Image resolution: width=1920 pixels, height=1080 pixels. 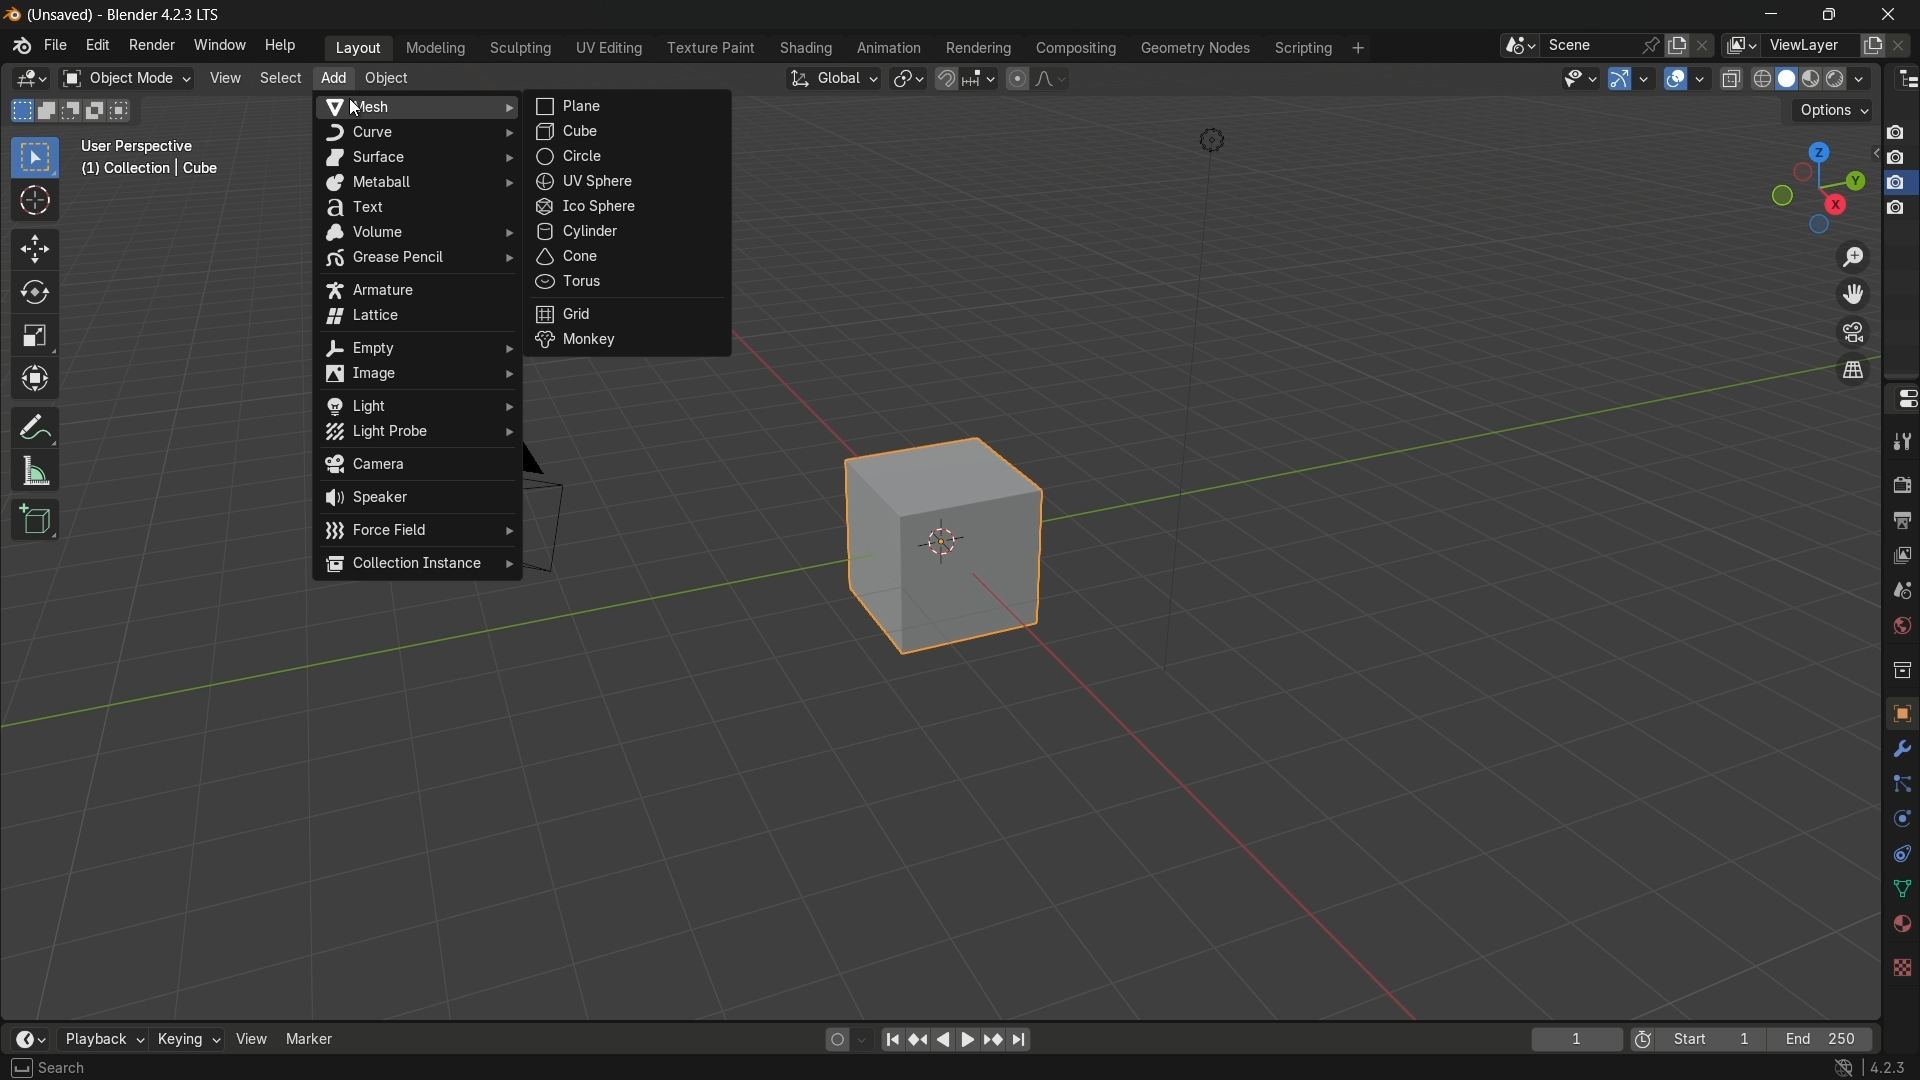 I want to click on logo, so click(x=14, y=15).